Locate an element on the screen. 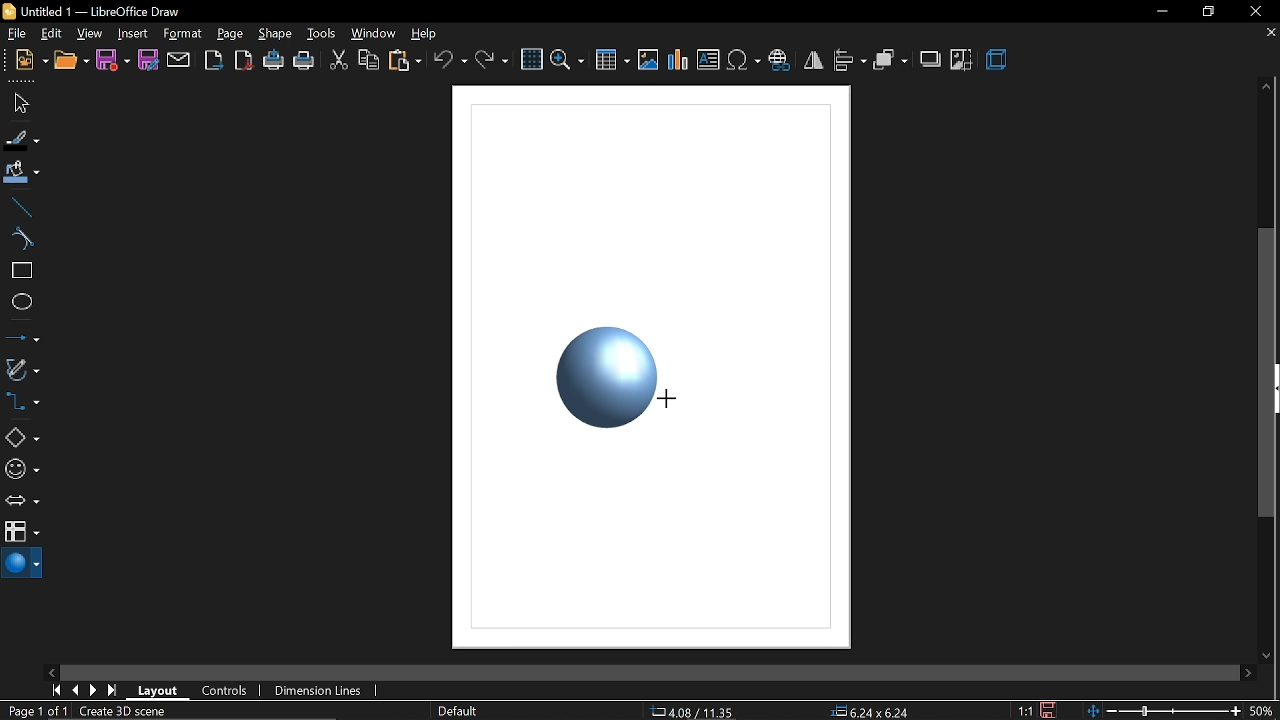 The width and height of the screenshot is (1280, 720). change zoom is located at coordinates (1164, 712).